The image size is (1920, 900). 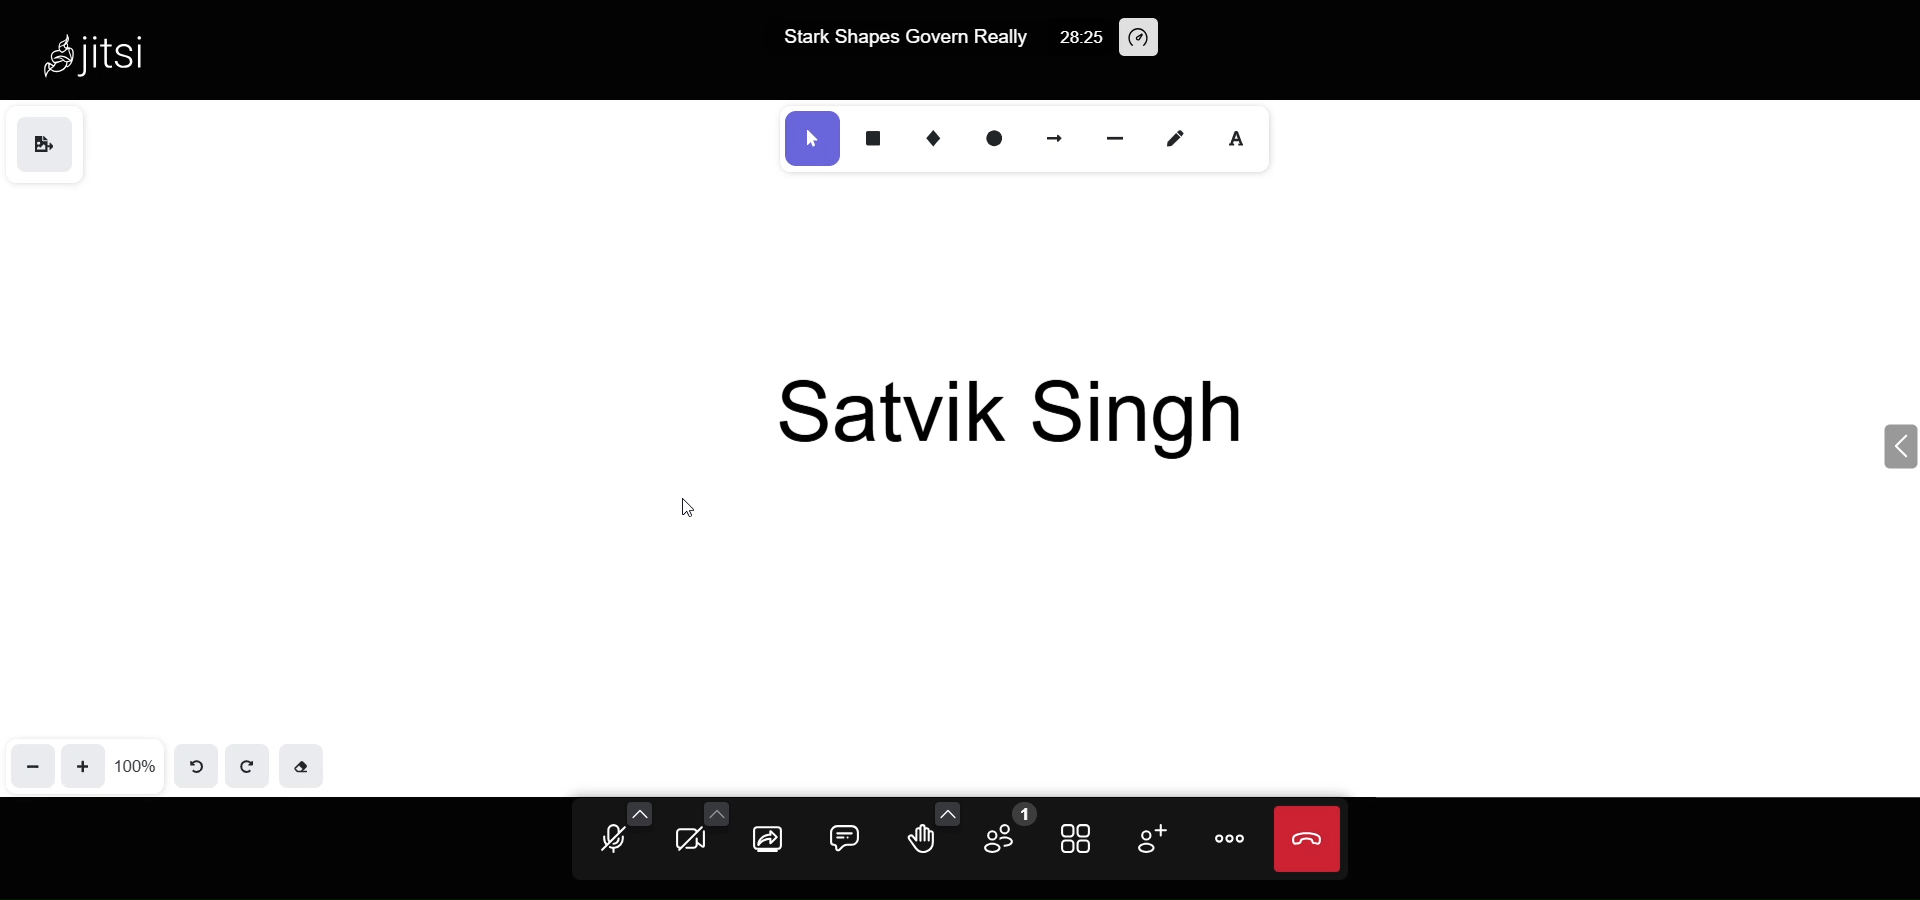 I want to click on expand, so click(x=1896, y=445).